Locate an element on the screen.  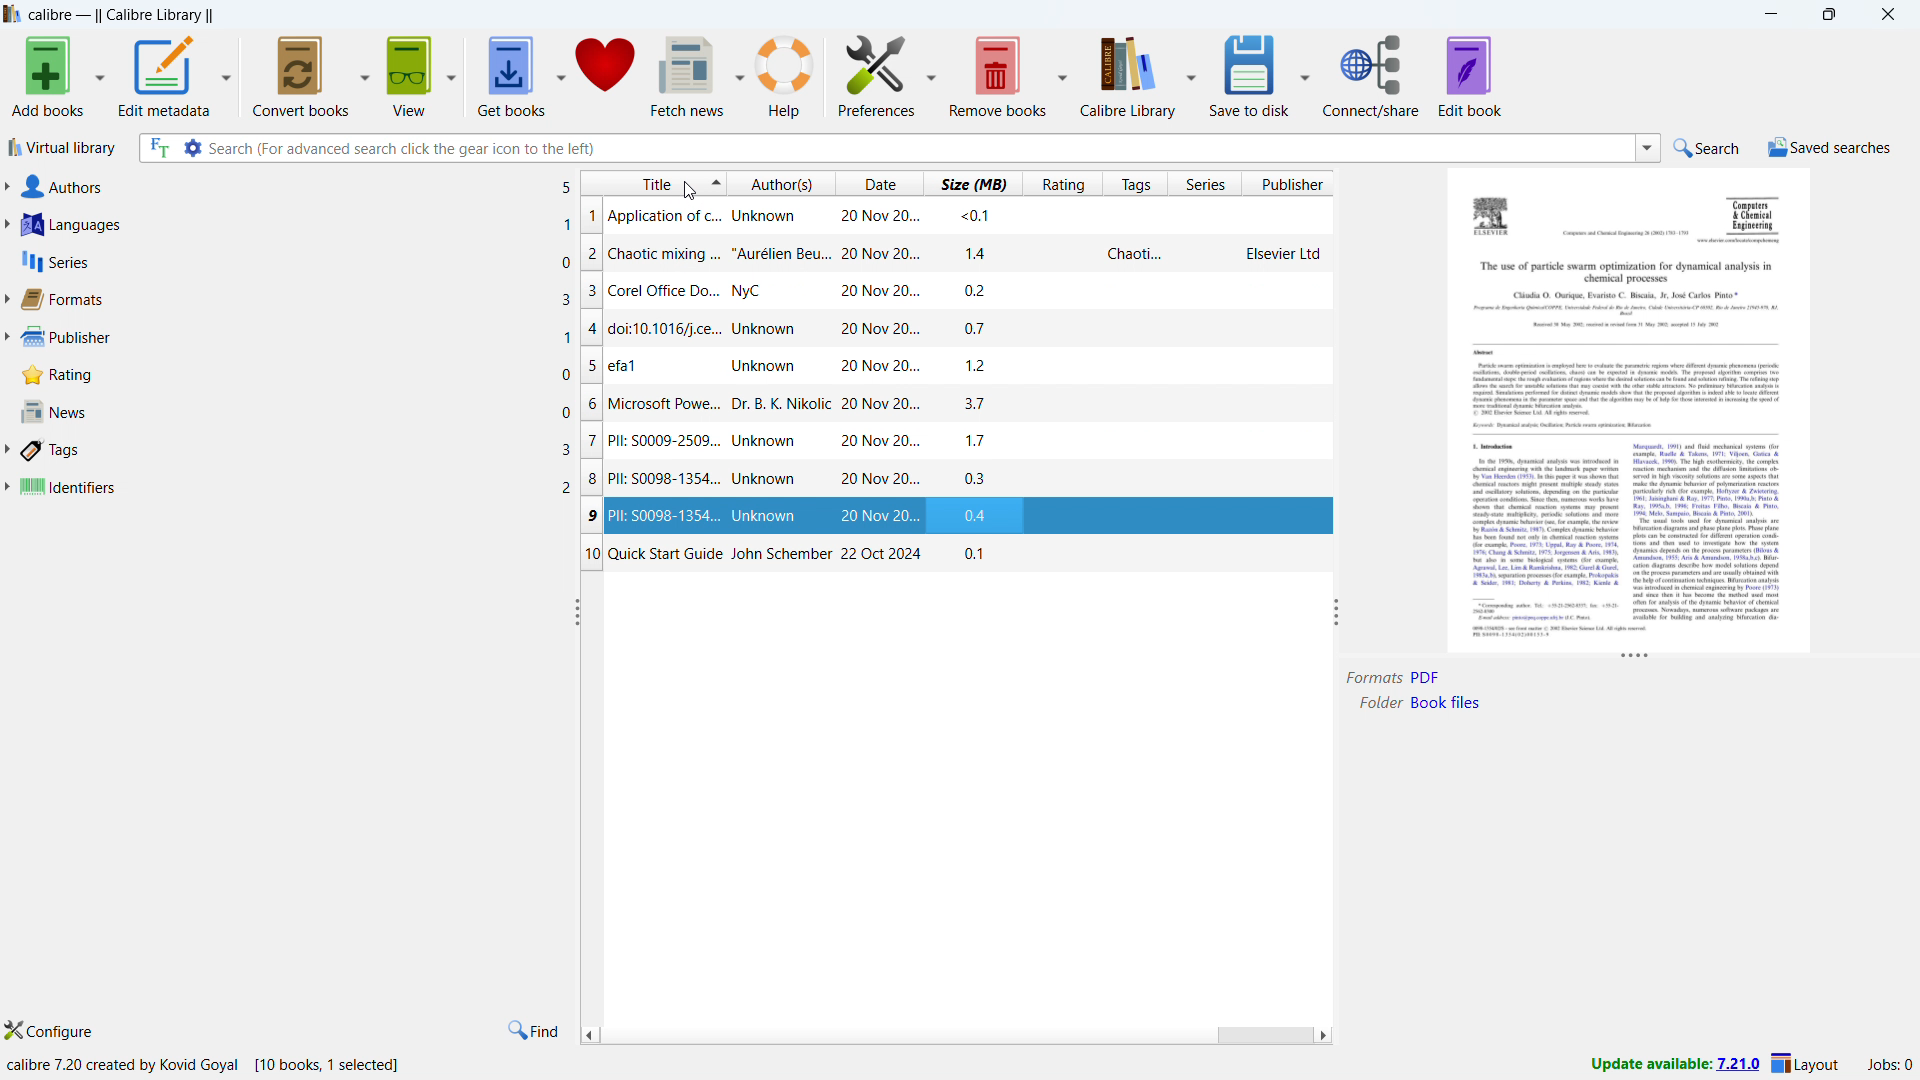
 is located at coordinates (1626, 397).